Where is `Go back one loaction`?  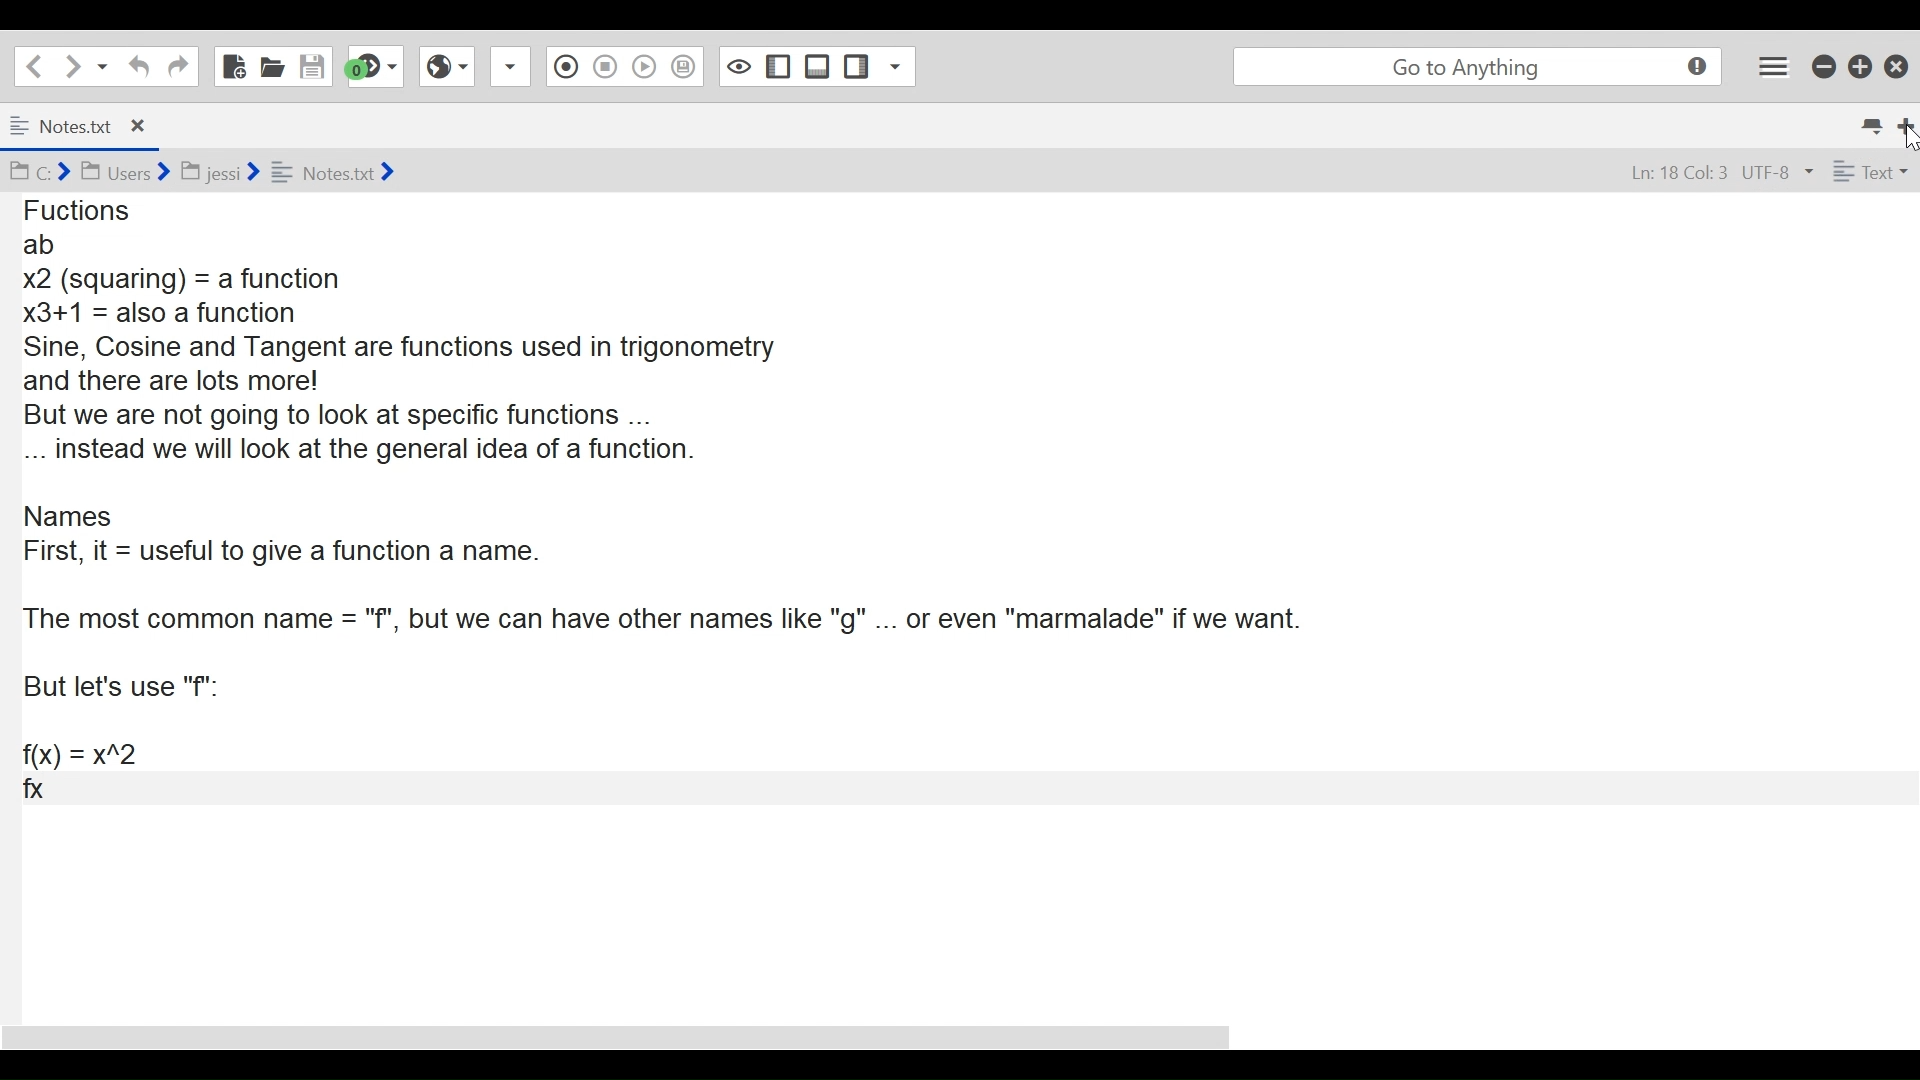 Go back one loaction is located at coordinates (33, 65).